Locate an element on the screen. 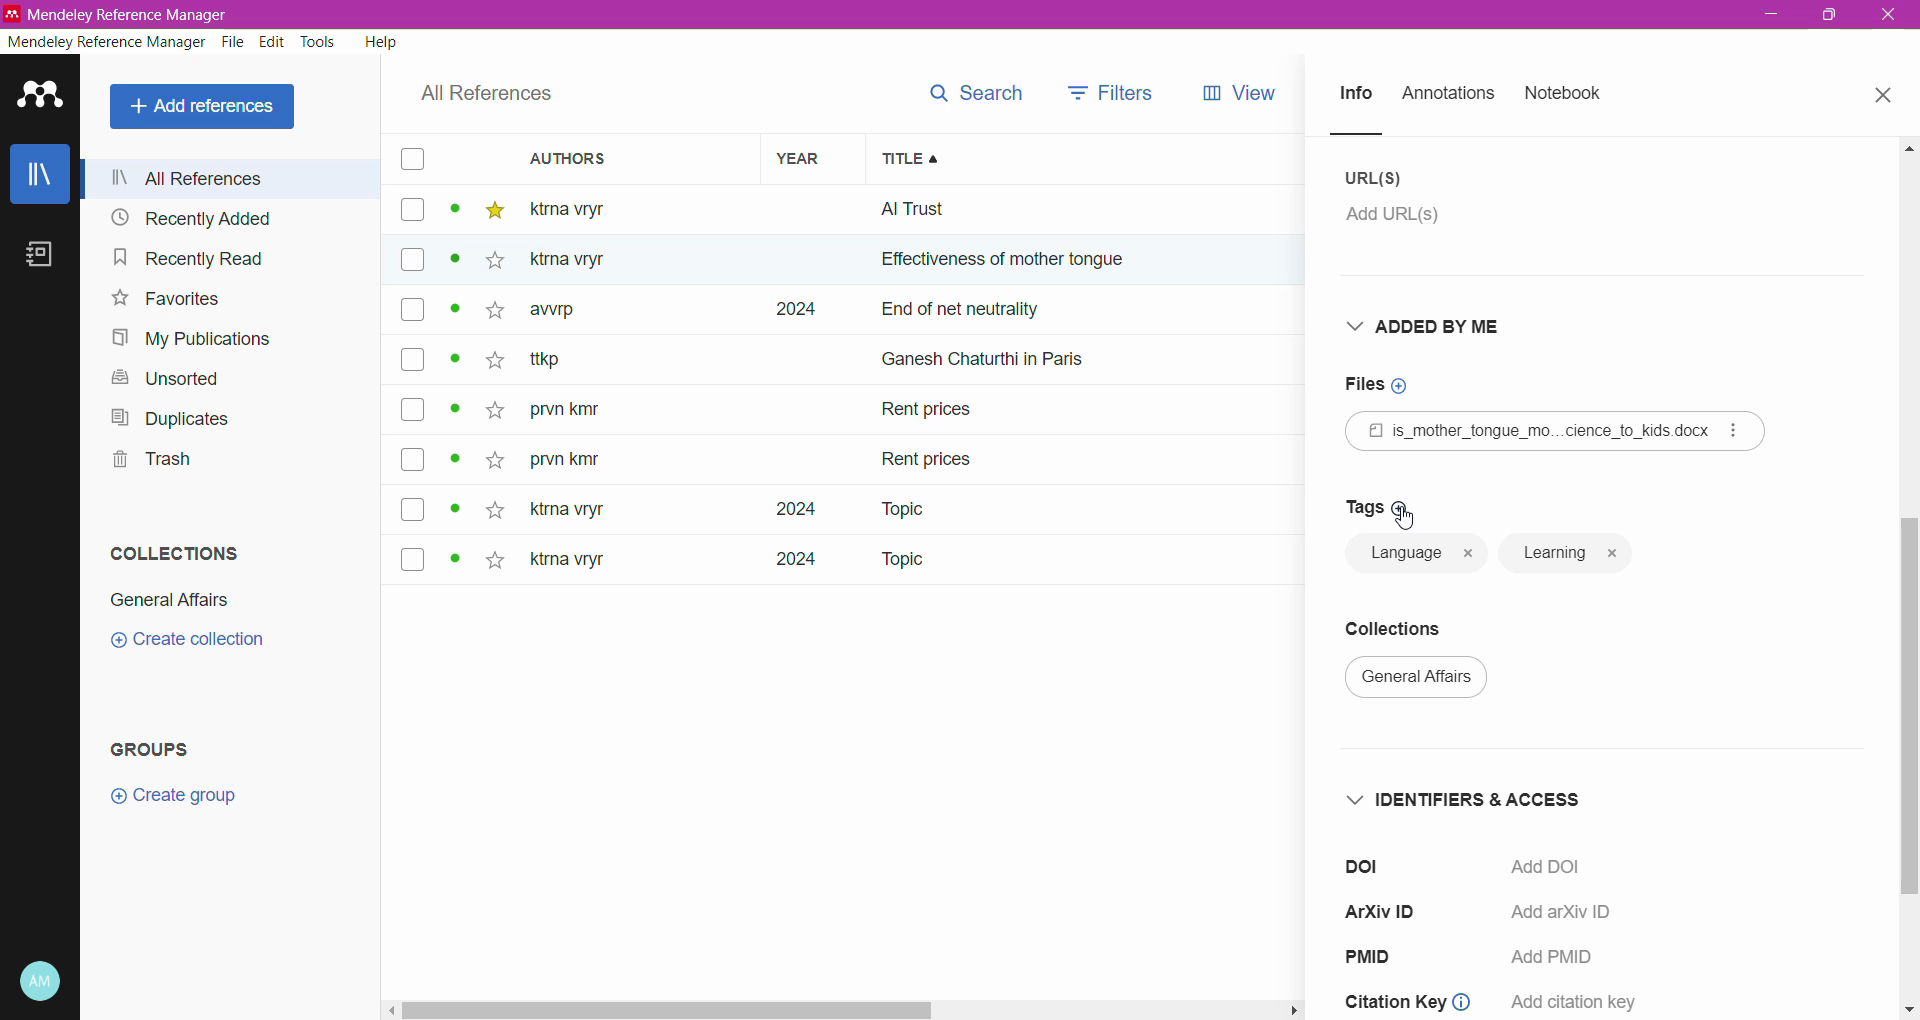 The width and height of the screenshot is (1920, 1020). dot  is located at coordinates (453, 213).